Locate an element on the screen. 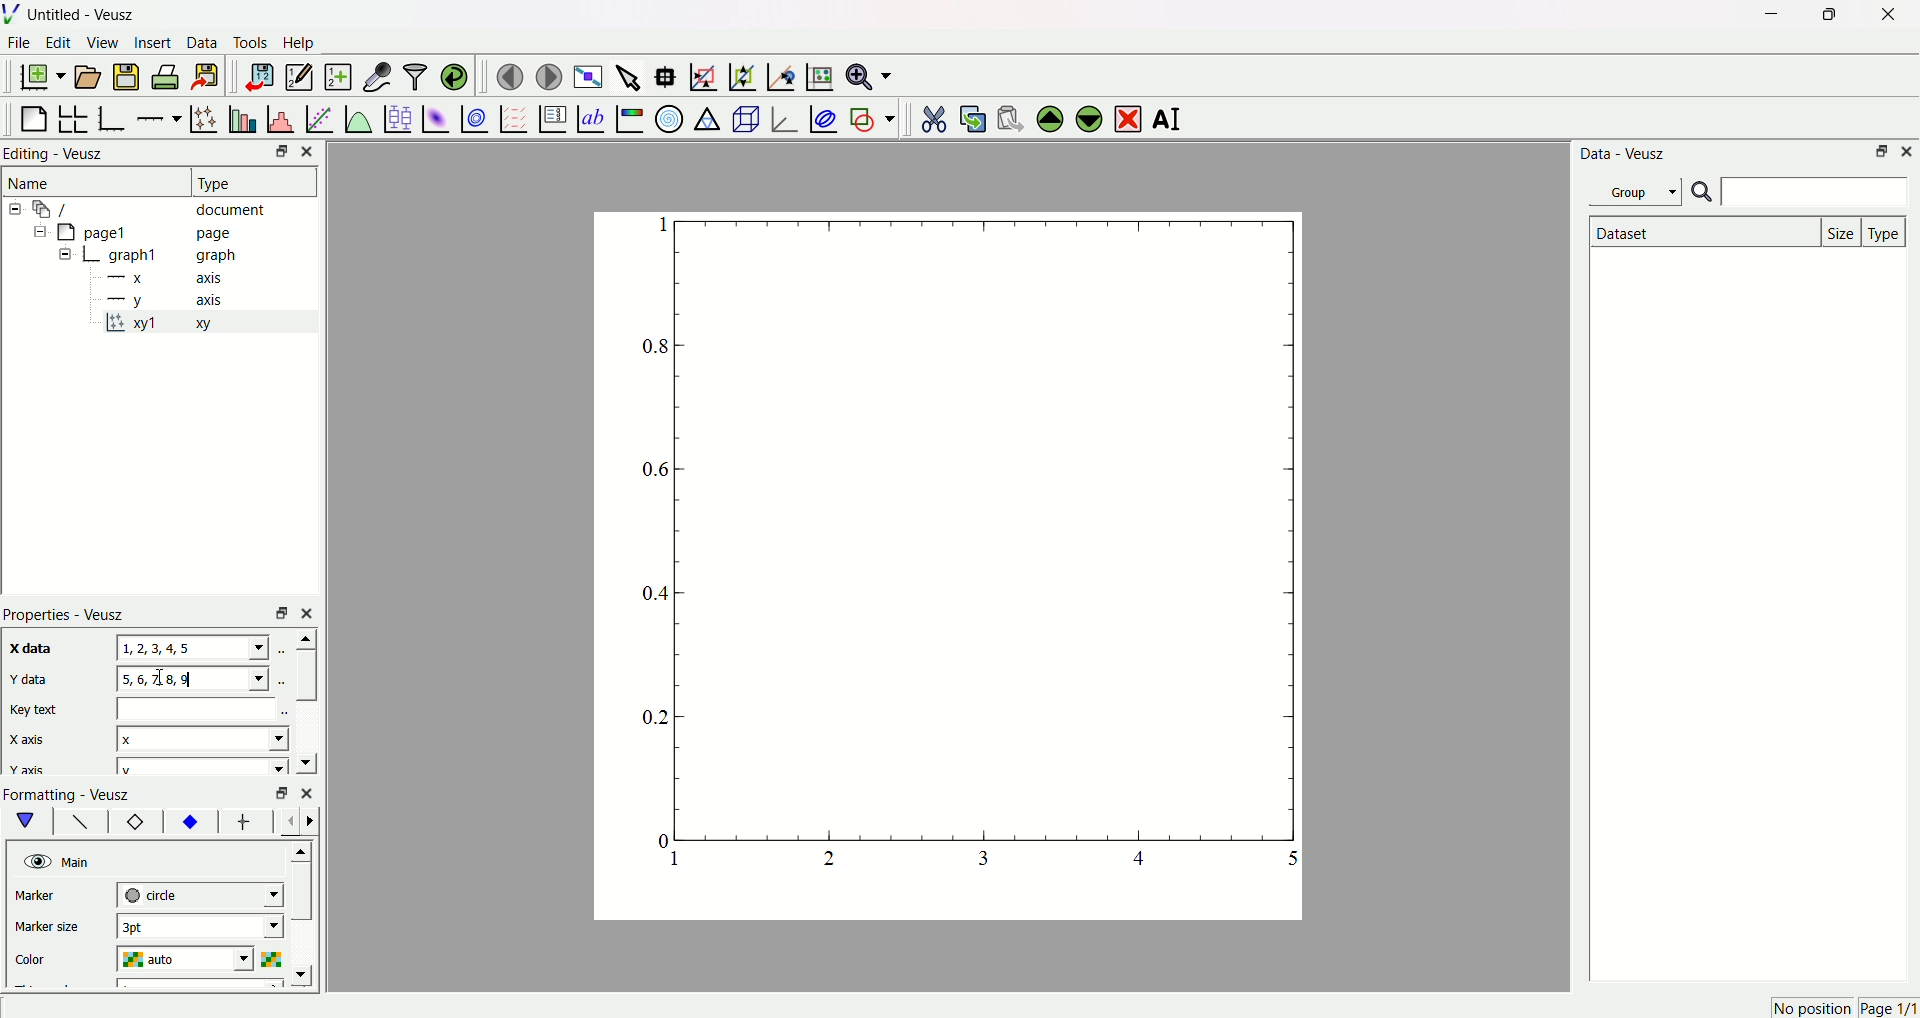  Type is located at coordinates (245, 181).